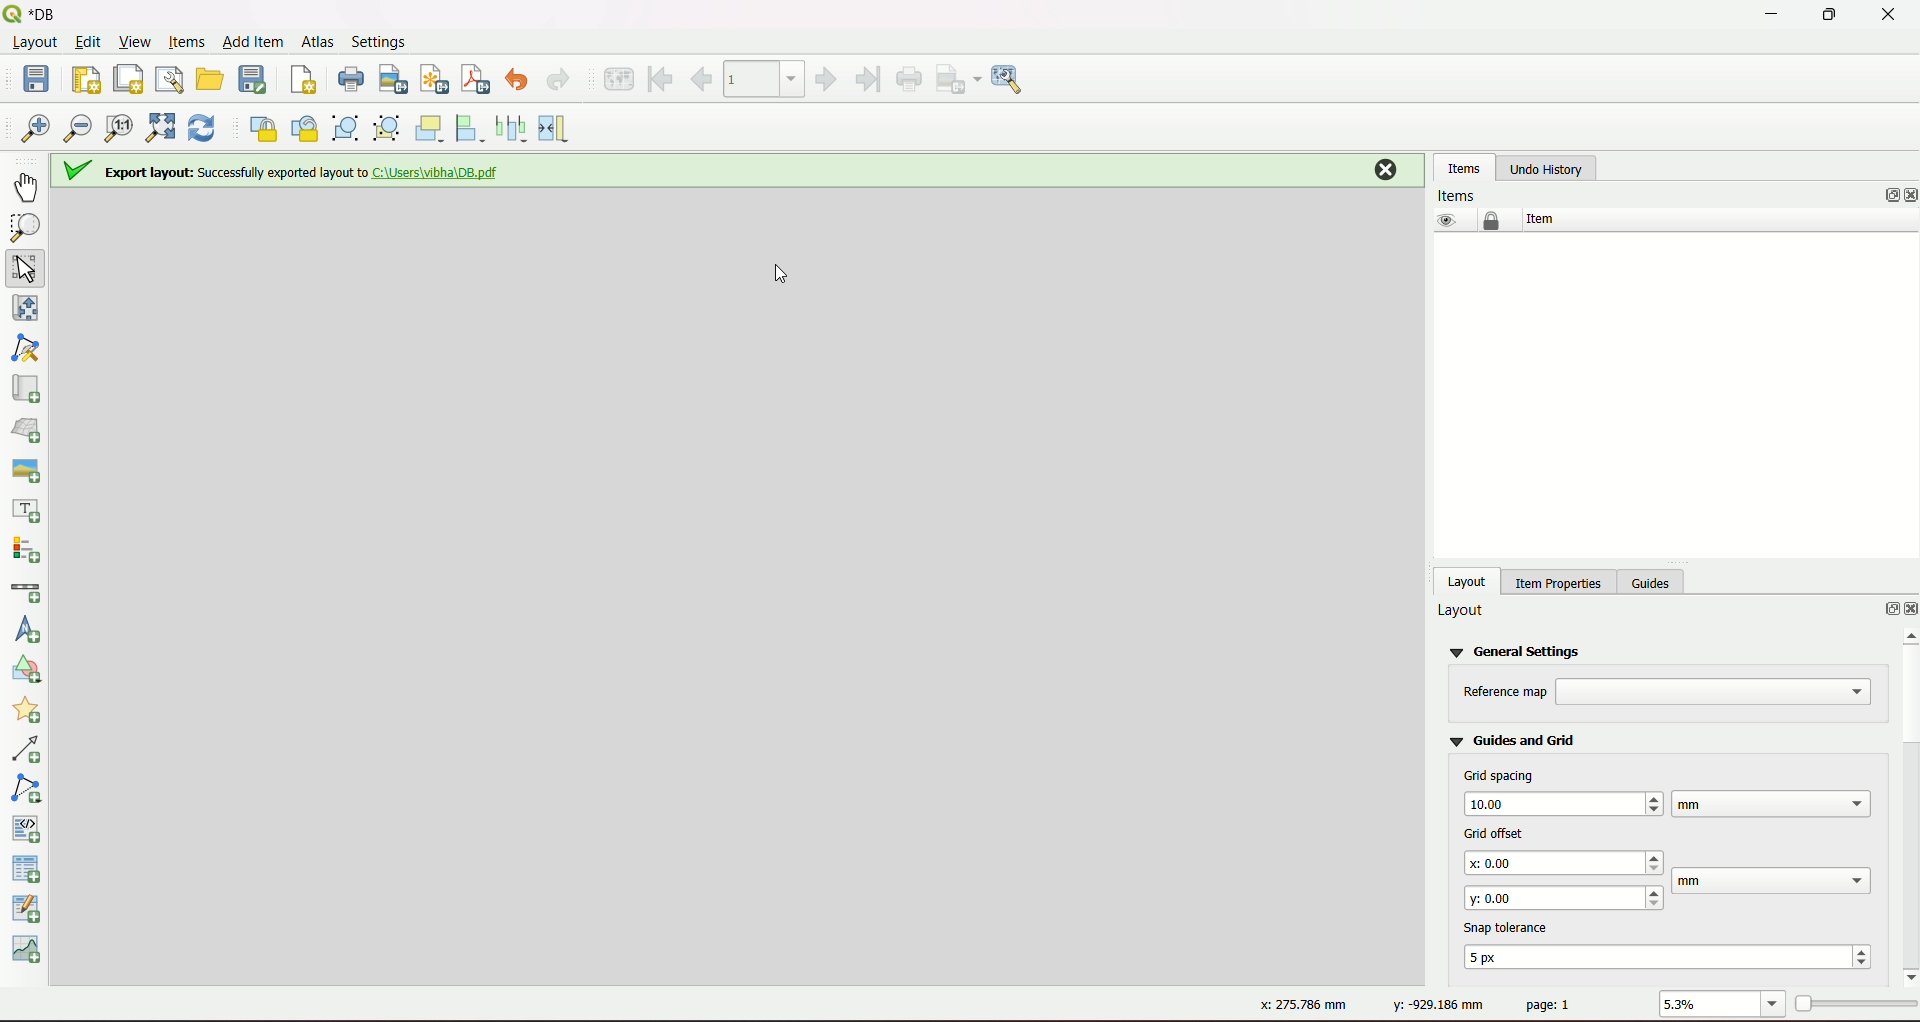  I want to click on layout, so click(1462, 611).